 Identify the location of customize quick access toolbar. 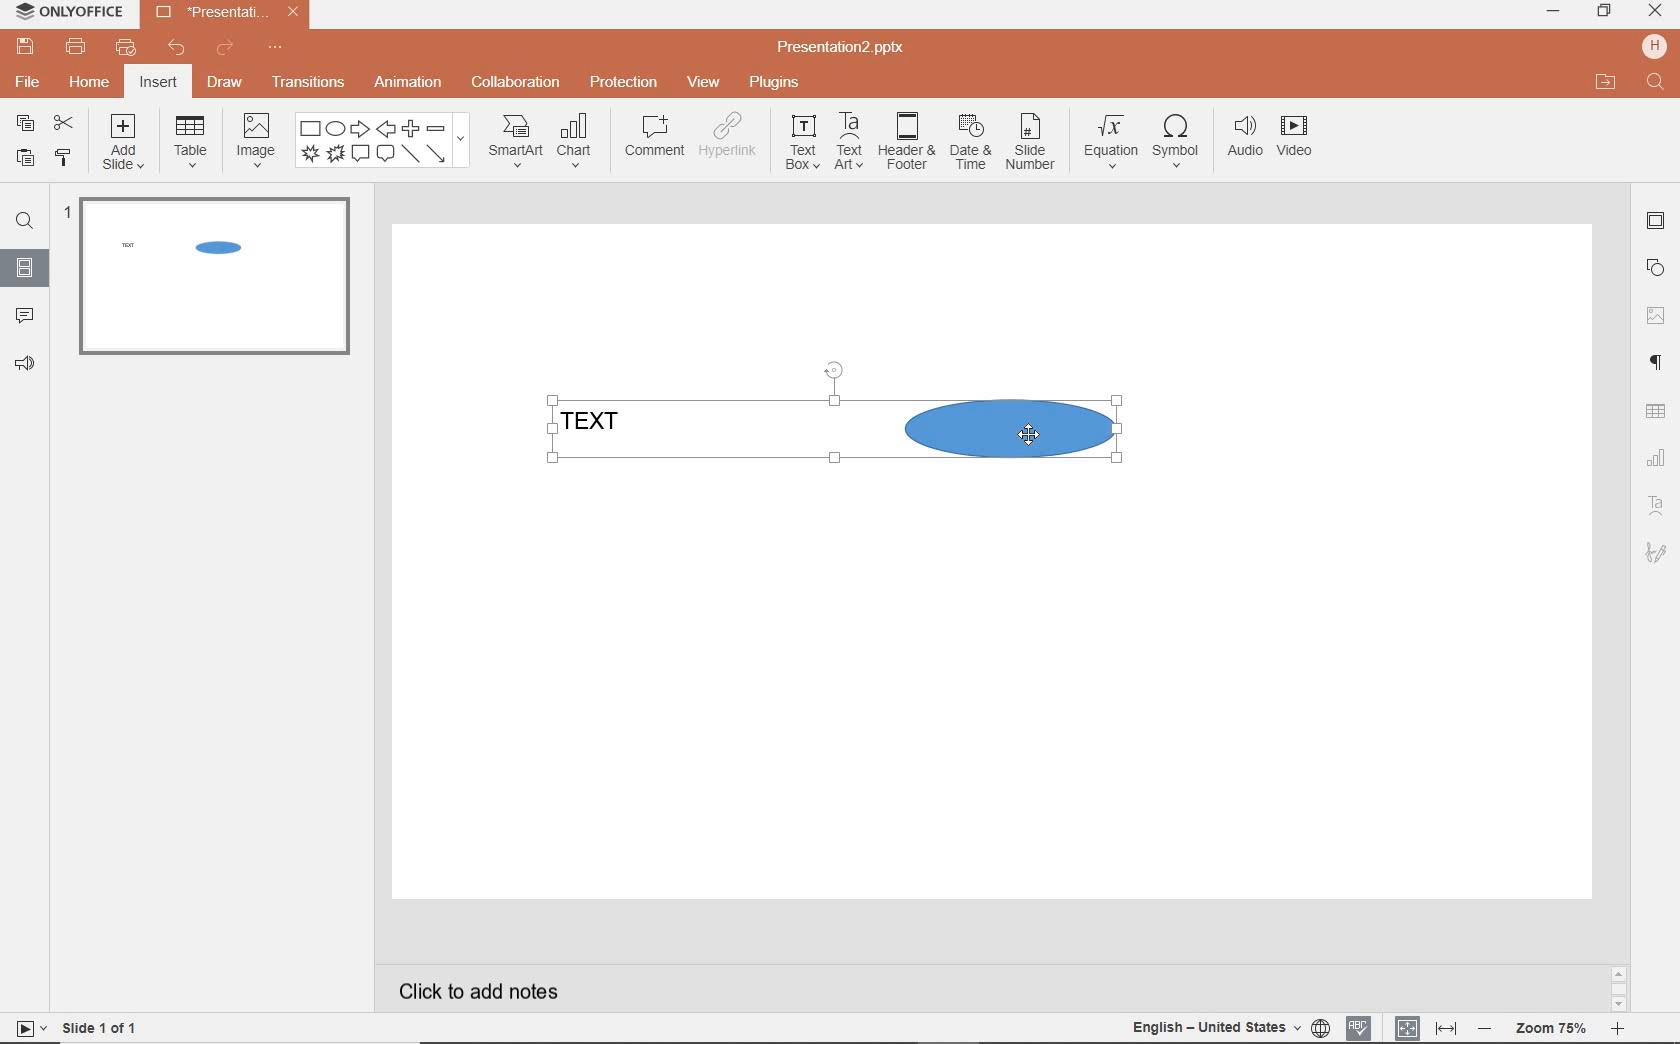
(274, 48).